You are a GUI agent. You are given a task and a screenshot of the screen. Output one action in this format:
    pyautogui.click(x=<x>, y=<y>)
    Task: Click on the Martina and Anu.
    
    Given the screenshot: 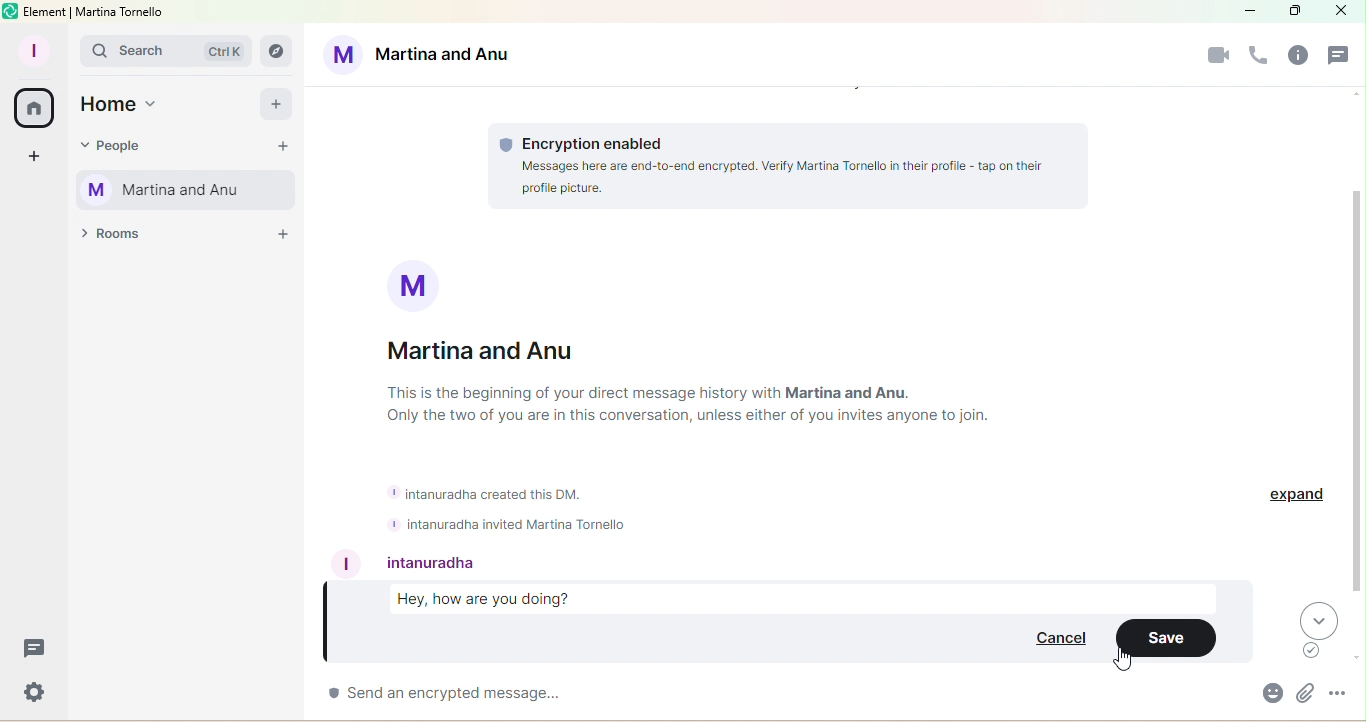 What is the action you would take?
    pyautogui.click(x=849, y=393)
    